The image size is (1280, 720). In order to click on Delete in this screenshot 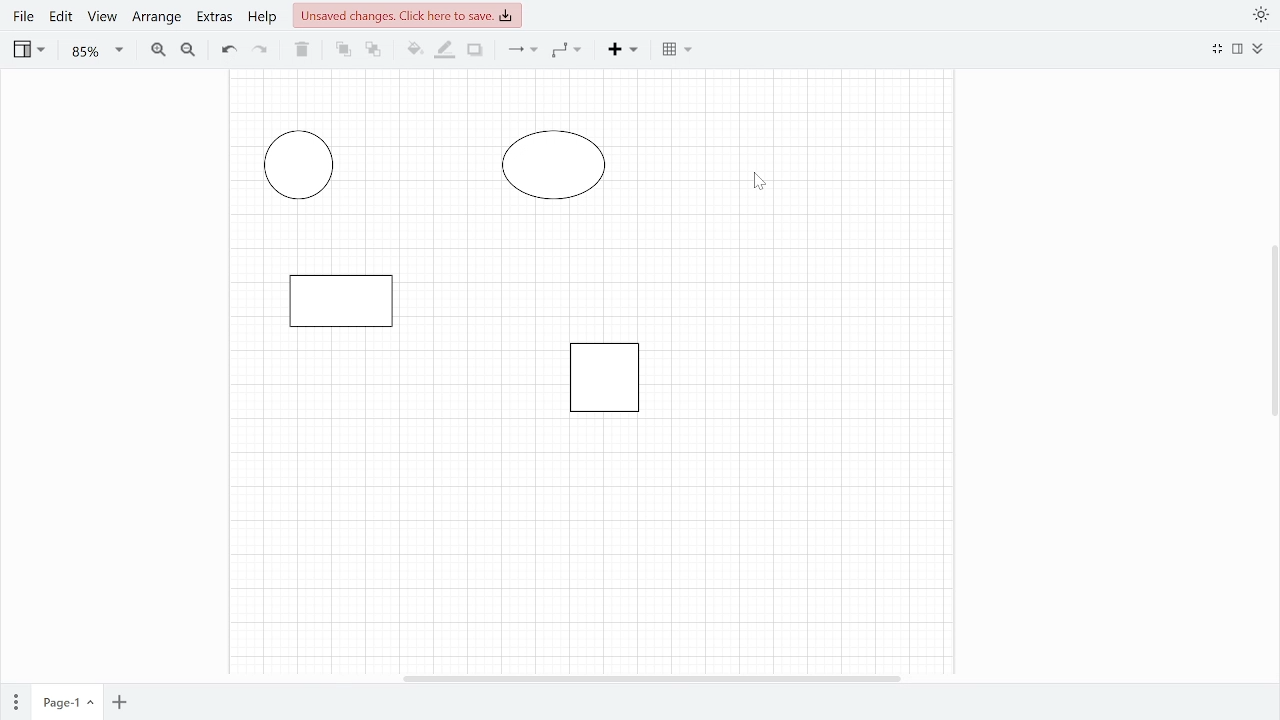, I will do `click(302, 51)`.